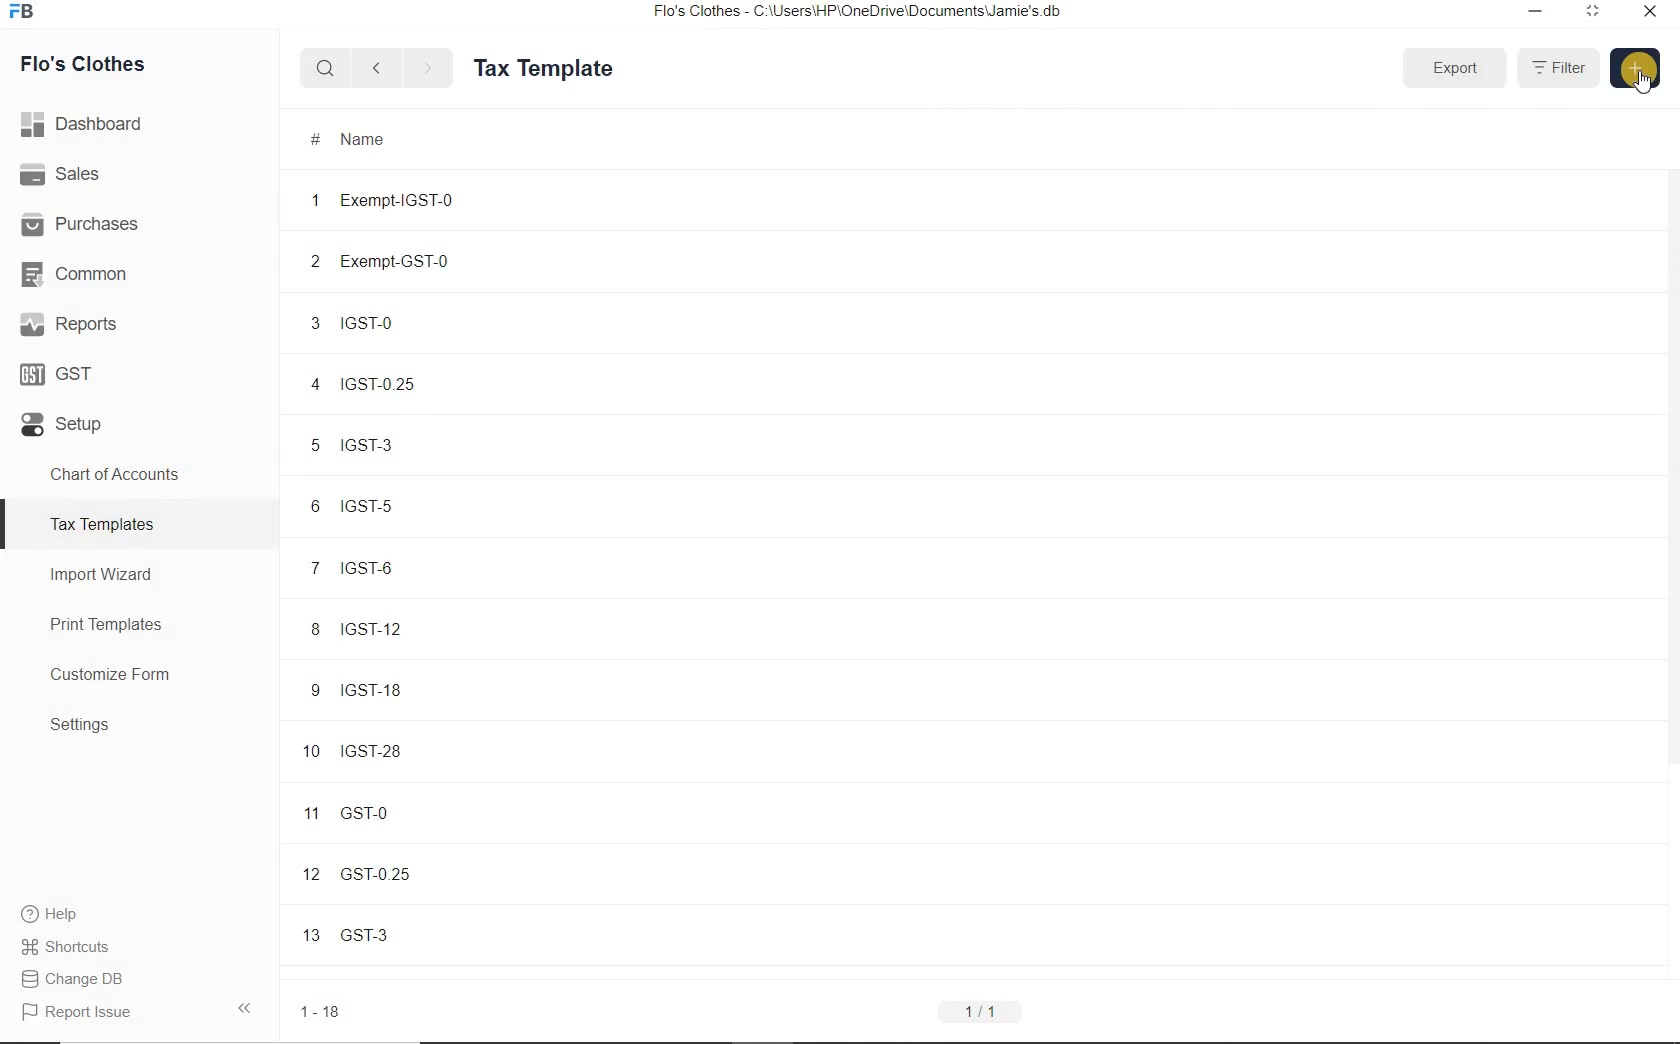  Describe the element at coordinates (139, 173) in the screenshot. I see `Sales` at that location.